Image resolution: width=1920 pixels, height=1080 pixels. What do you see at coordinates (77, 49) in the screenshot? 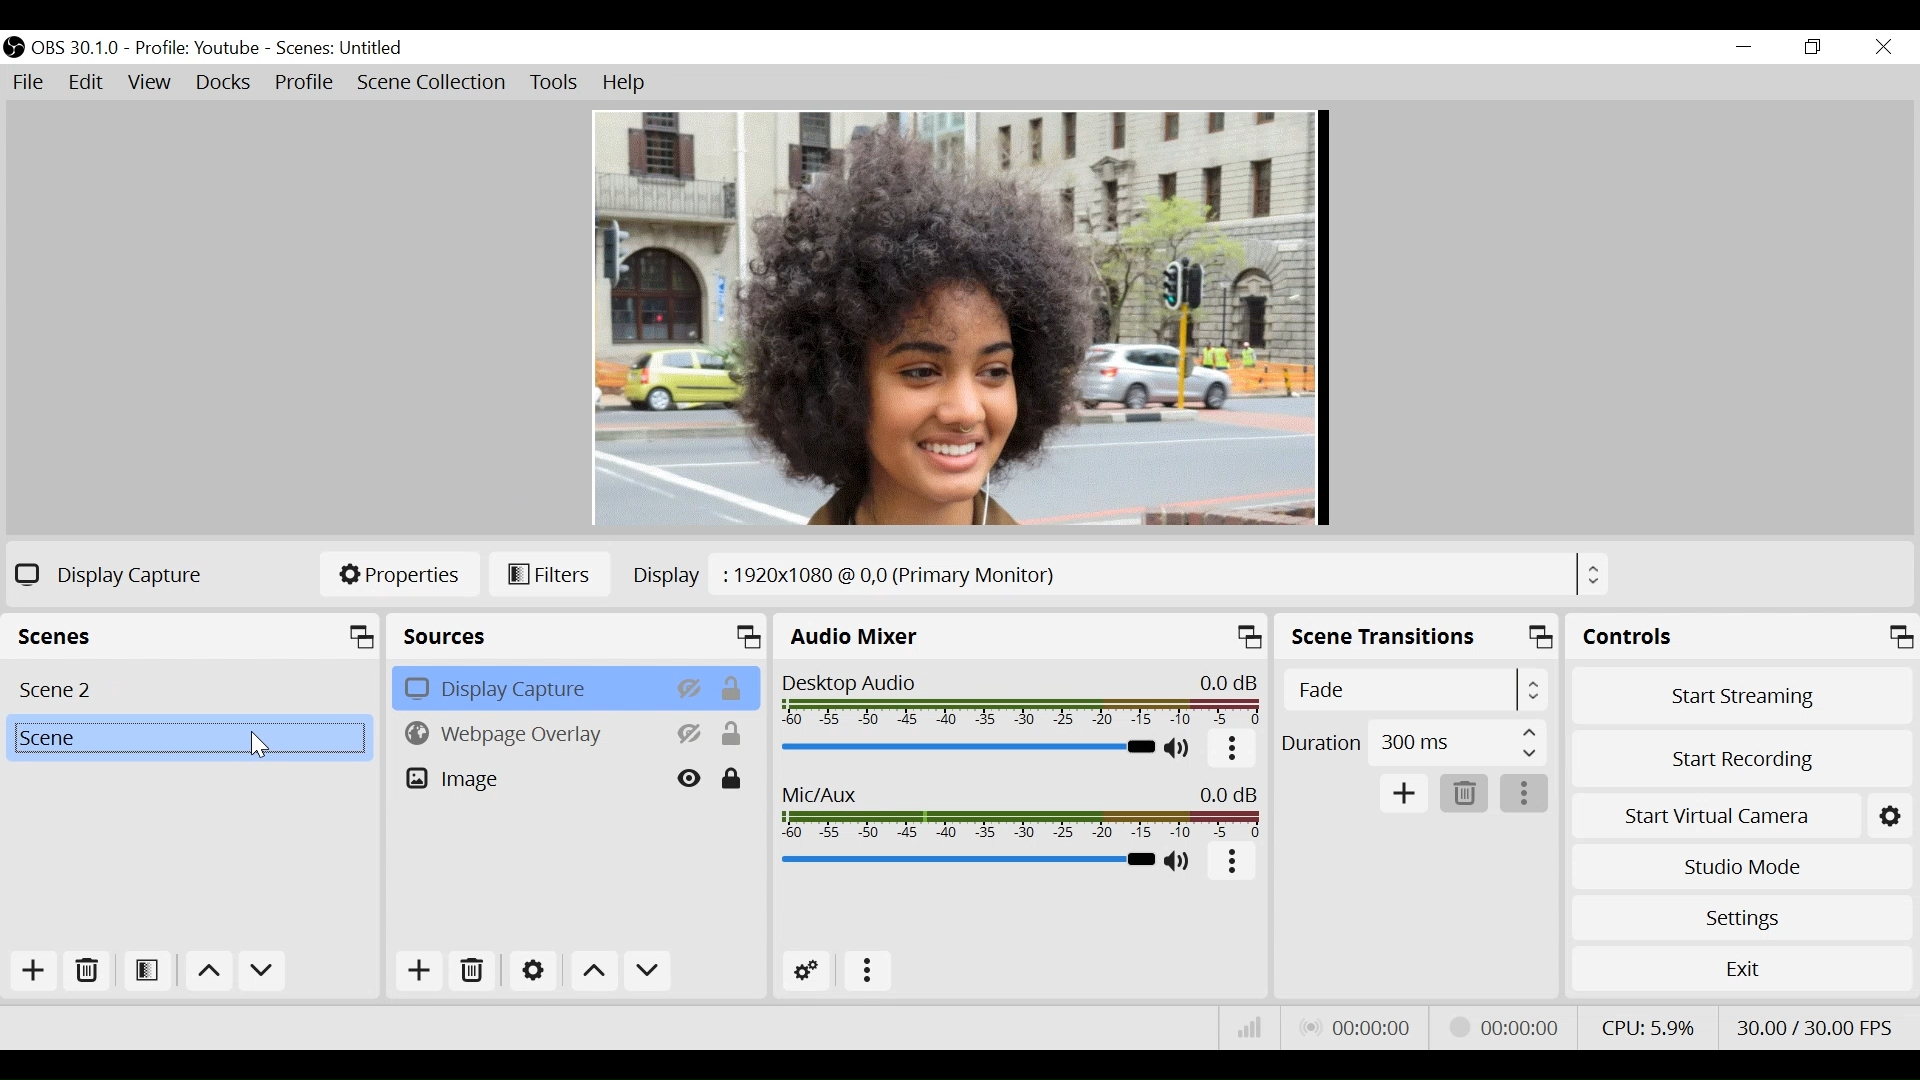
I see `OBS Version` at bounding box center [77, 49].